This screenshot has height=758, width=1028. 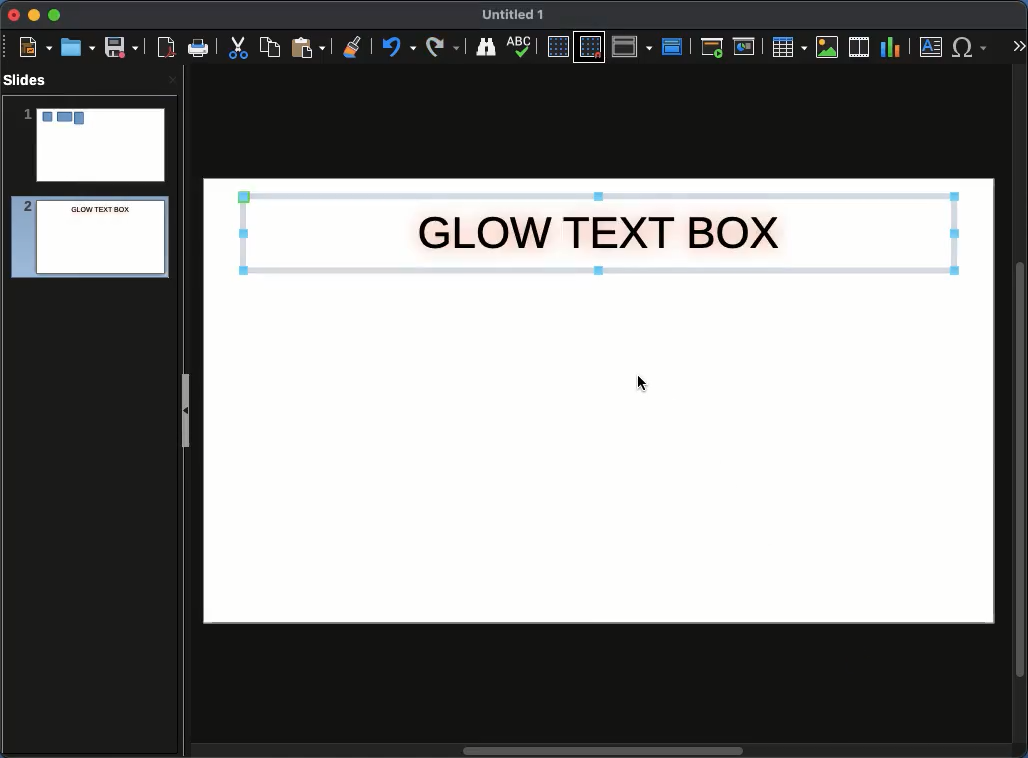 I want to click on Name, so click(x=514, y=15).